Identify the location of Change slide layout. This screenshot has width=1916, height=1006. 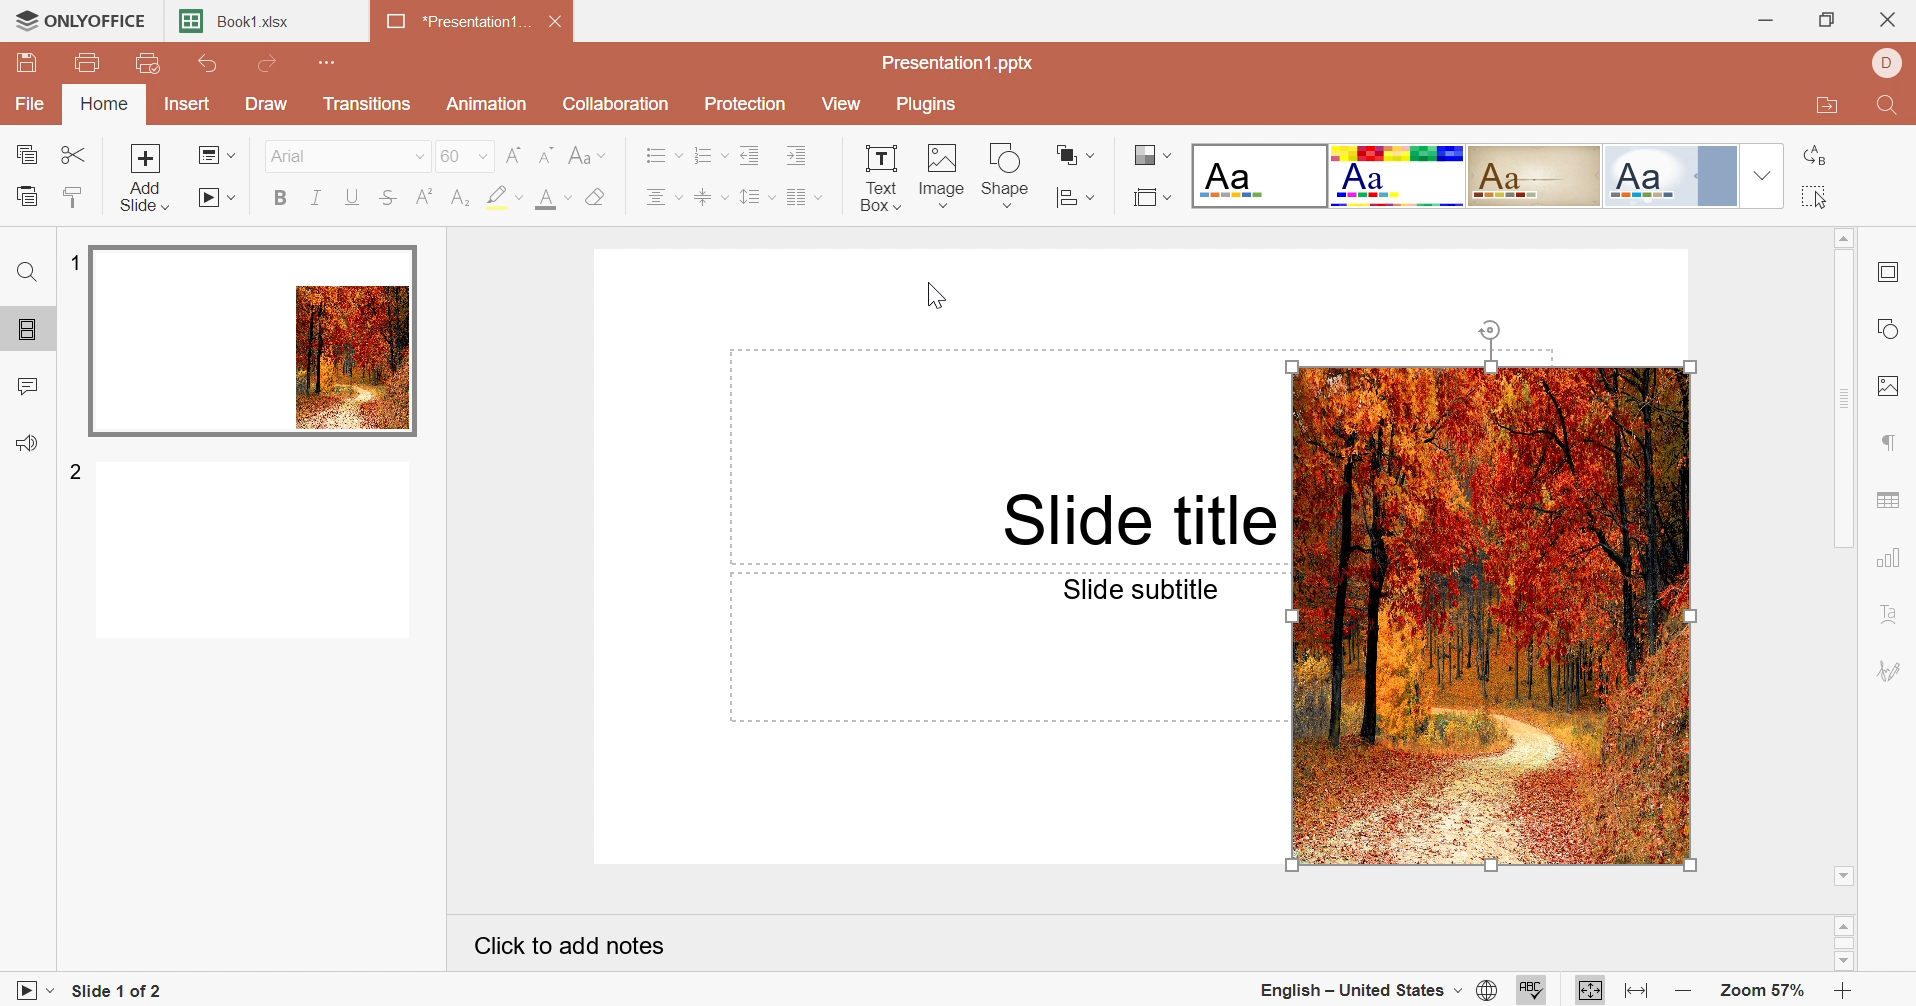
(219, 157).